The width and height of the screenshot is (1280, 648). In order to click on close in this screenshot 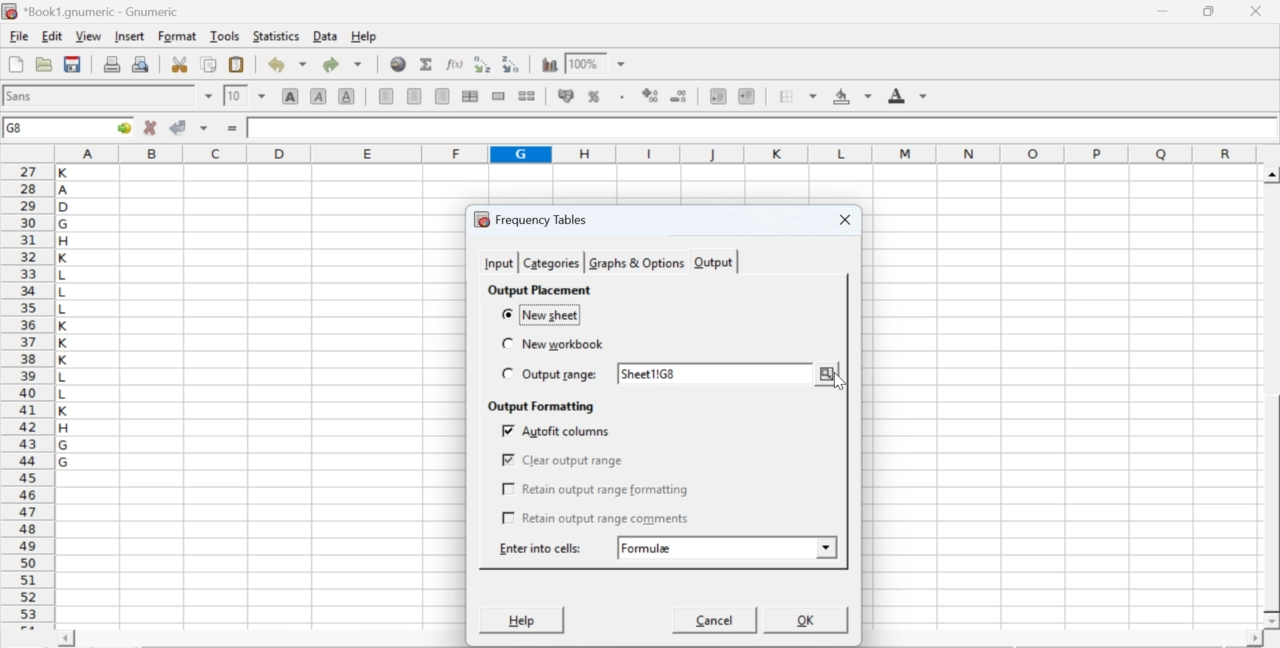, I will do `click(842, 221)`.